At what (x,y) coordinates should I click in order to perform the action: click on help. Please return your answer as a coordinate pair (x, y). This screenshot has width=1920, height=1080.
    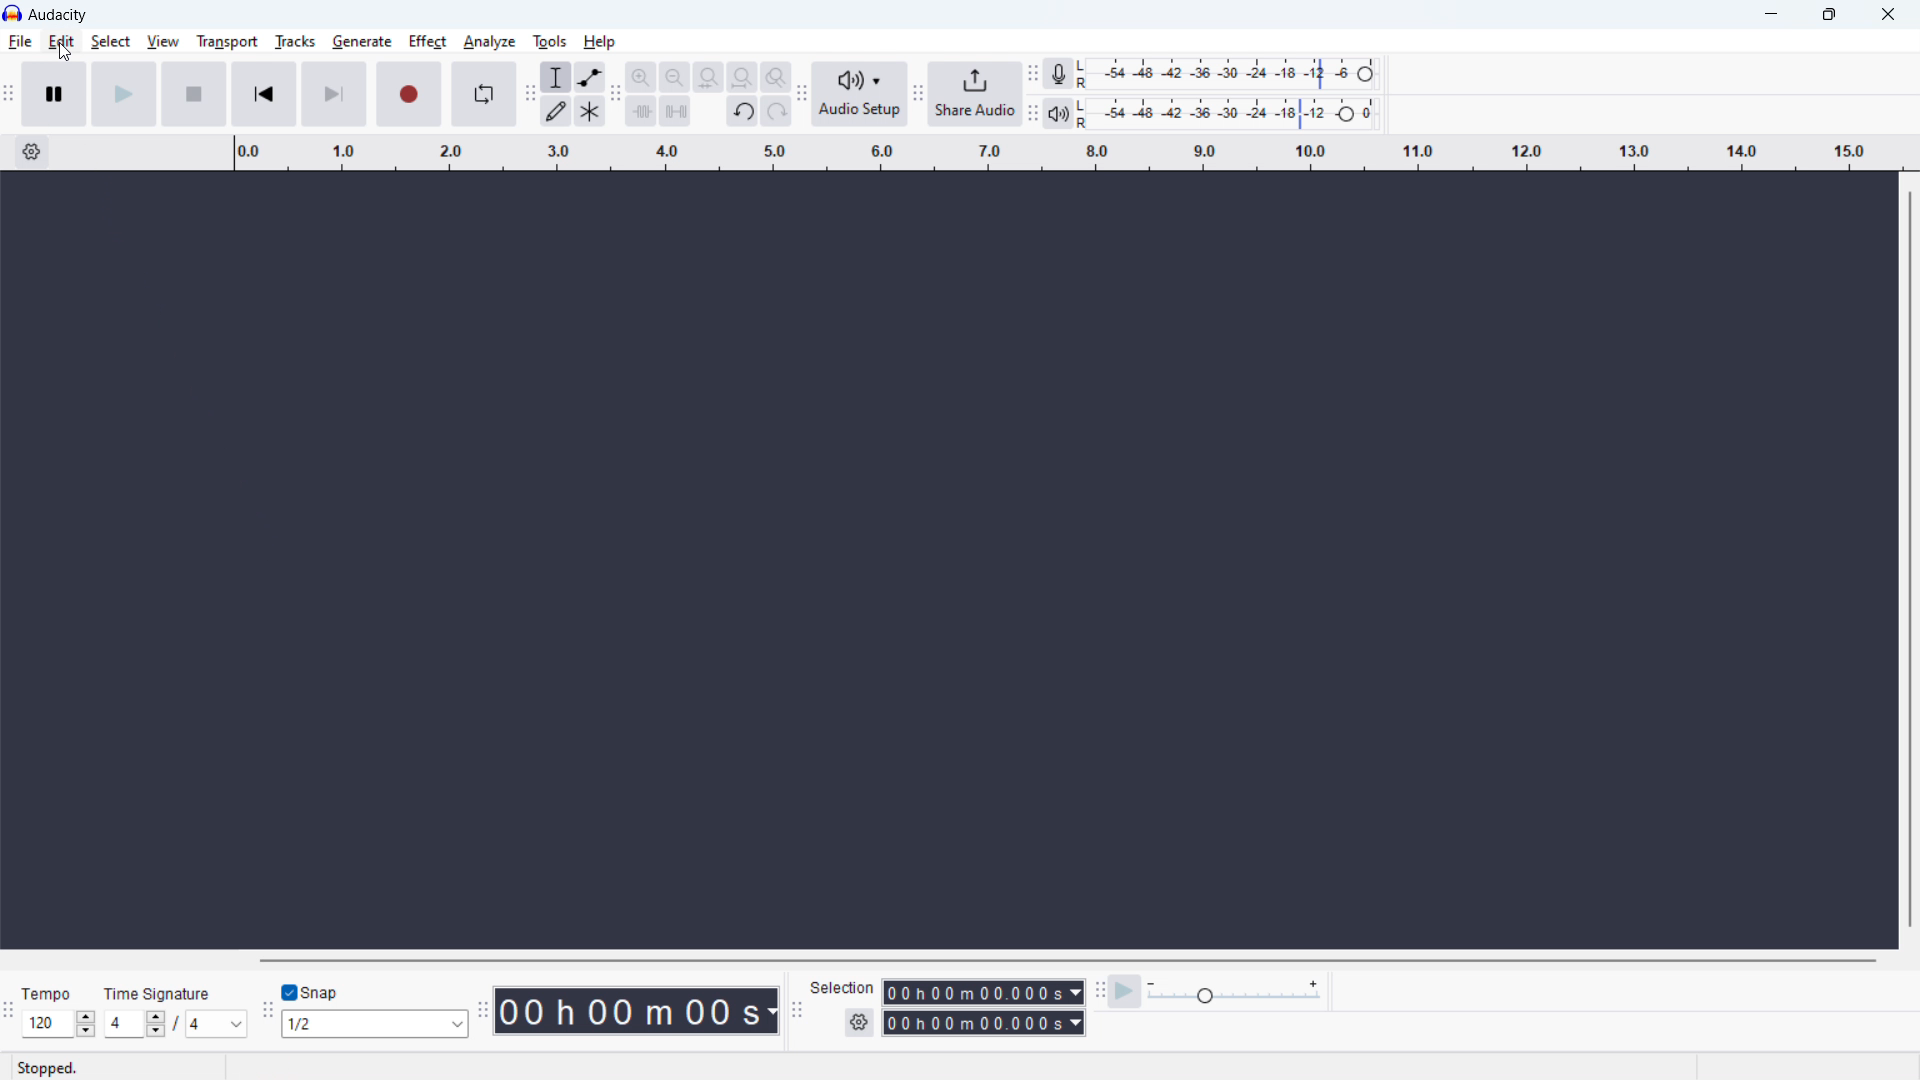
    Looking at the image, I should click on (600, 41).